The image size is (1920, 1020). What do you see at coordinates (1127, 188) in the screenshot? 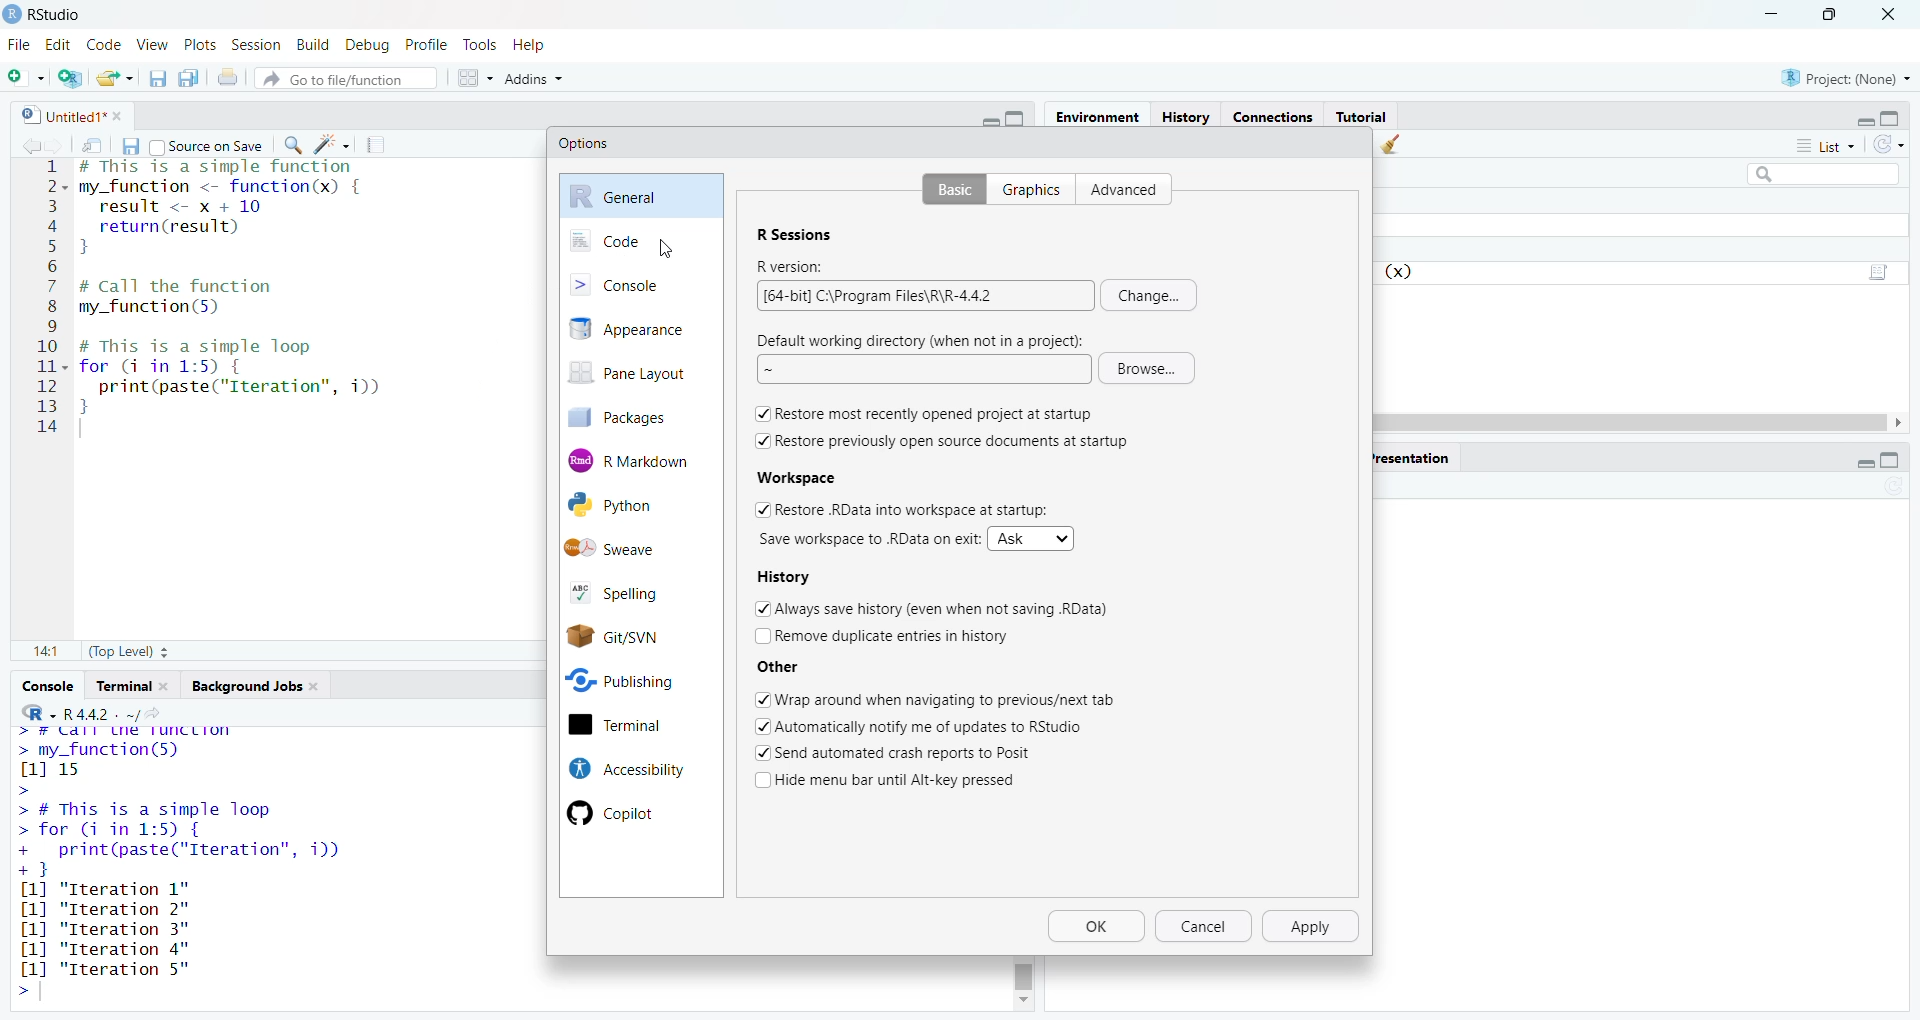
I see `advanced` at bounding box center [1127, 188].